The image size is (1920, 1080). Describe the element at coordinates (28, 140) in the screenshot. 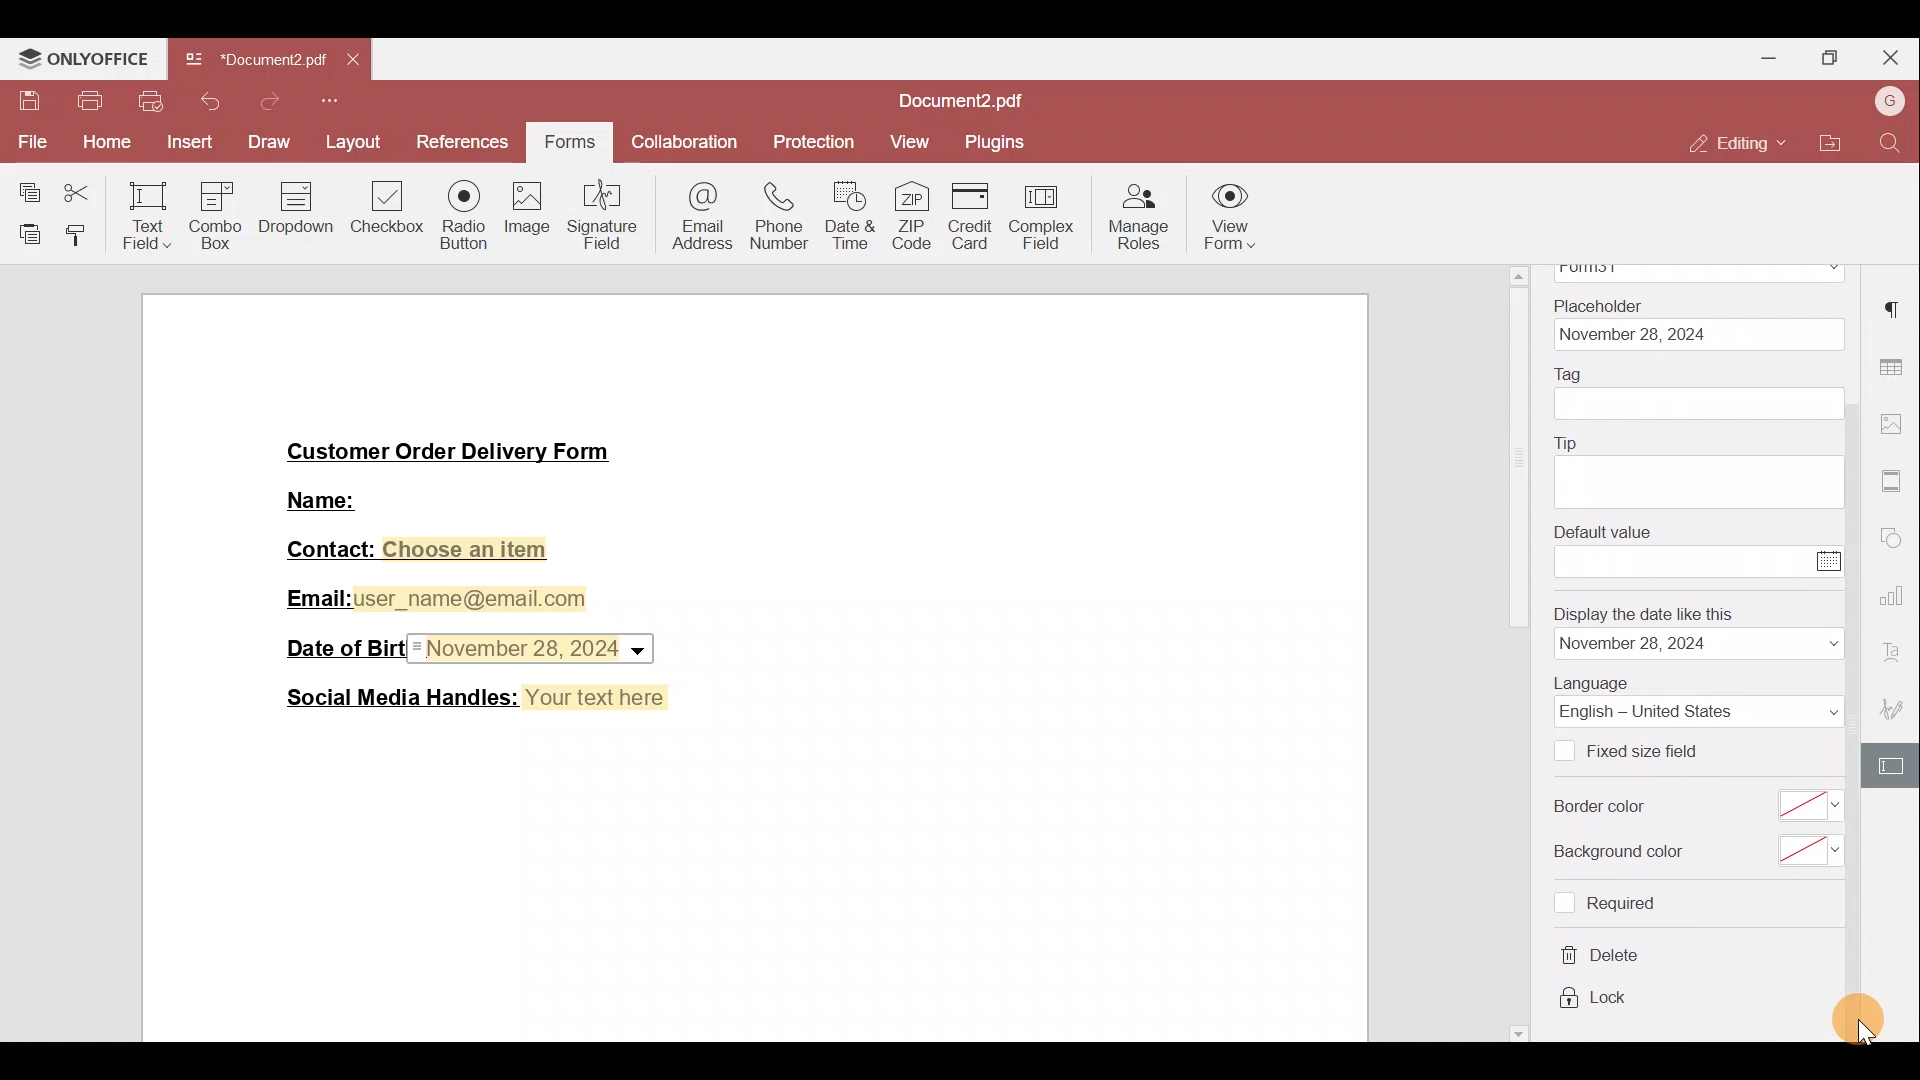

I see `File` at that location.